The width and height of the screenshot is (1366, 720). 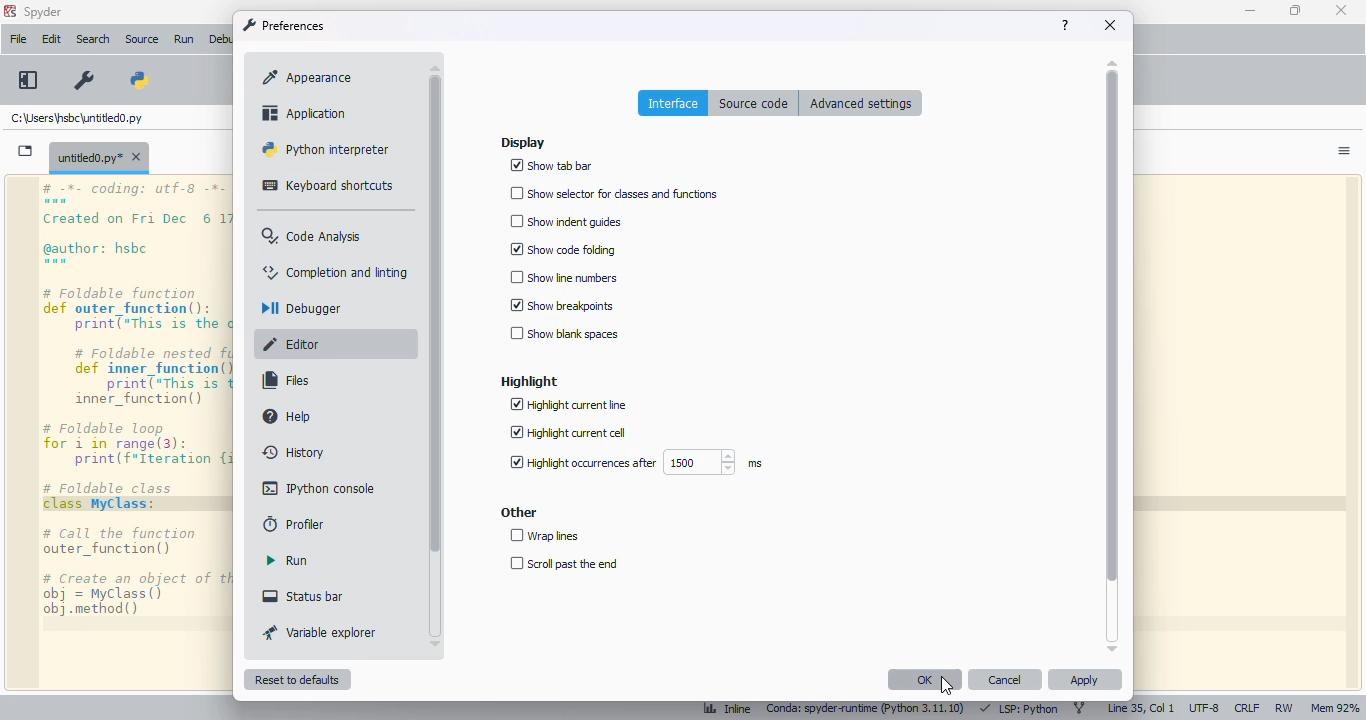 What do you see at coordinates (301, 308) in the screenshot?
I see `debugger` at bounding box center [301, 308].